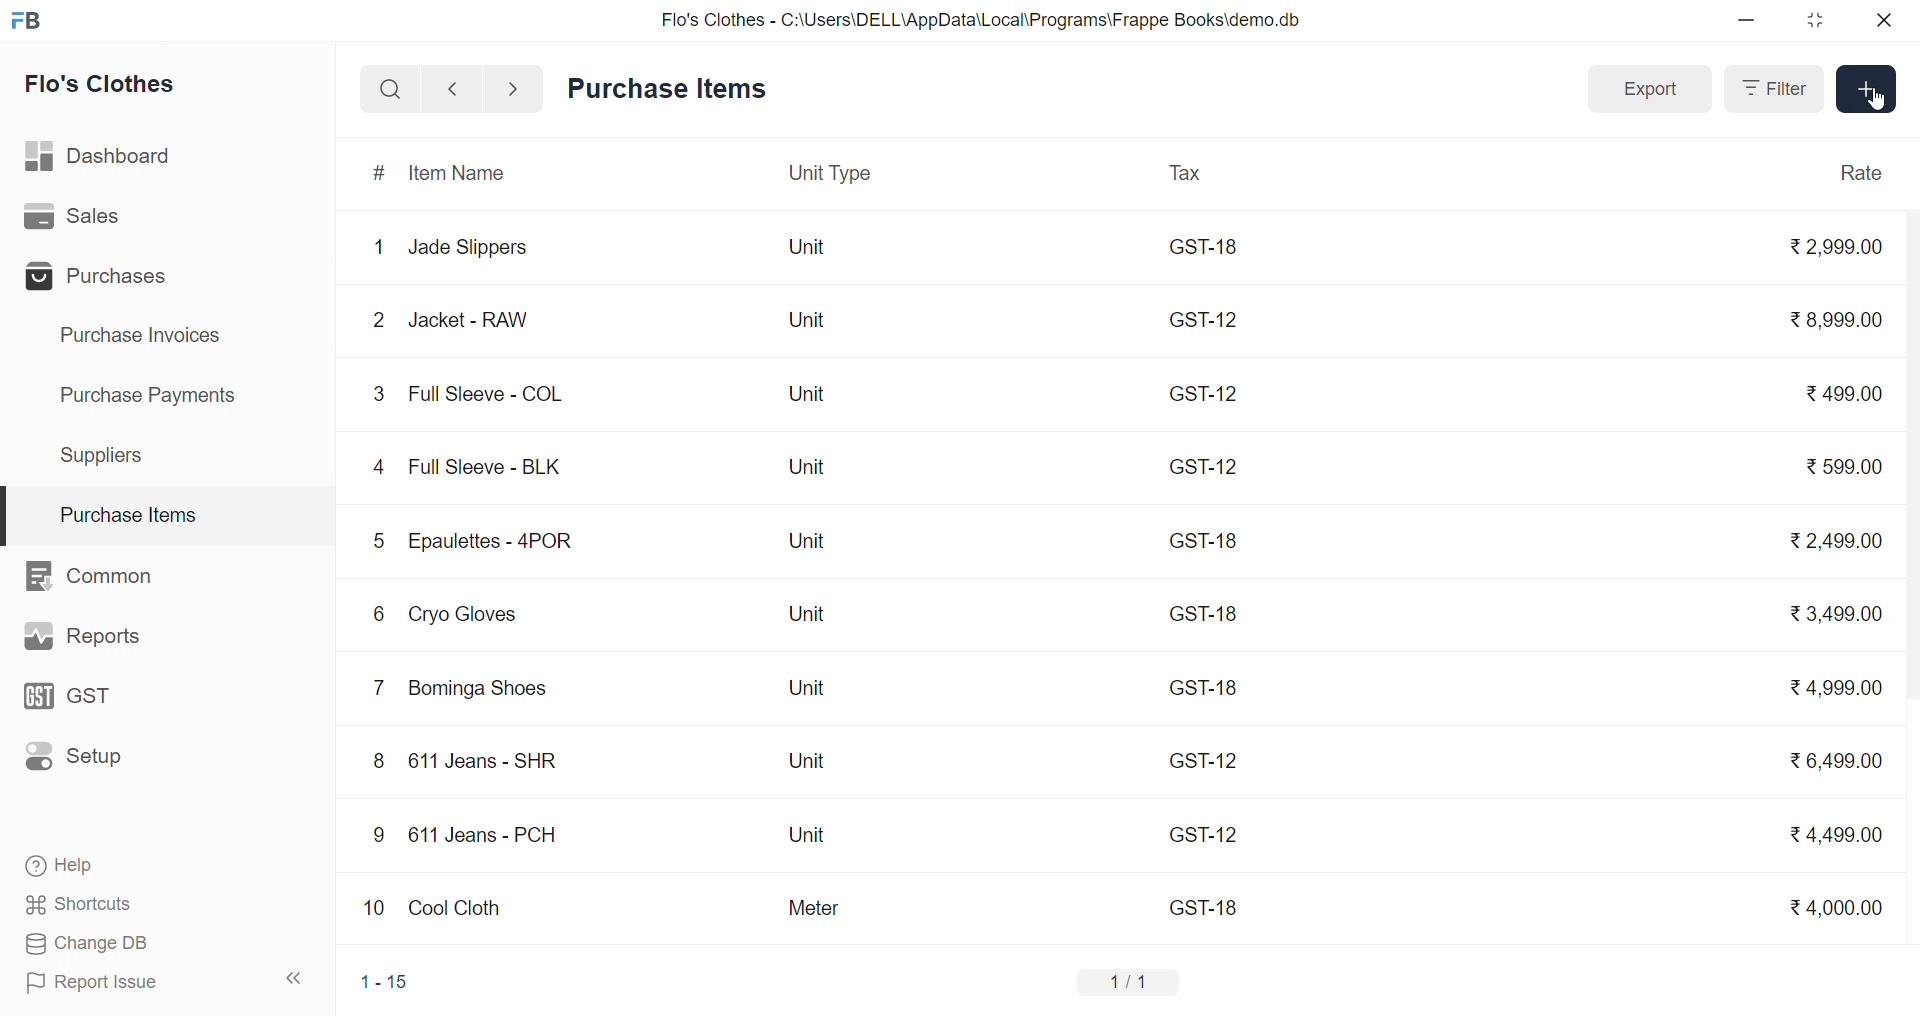 The height and width of the screenshot is (1016, 1920). I want to click on Jacket - RAW, so click(473, 319).